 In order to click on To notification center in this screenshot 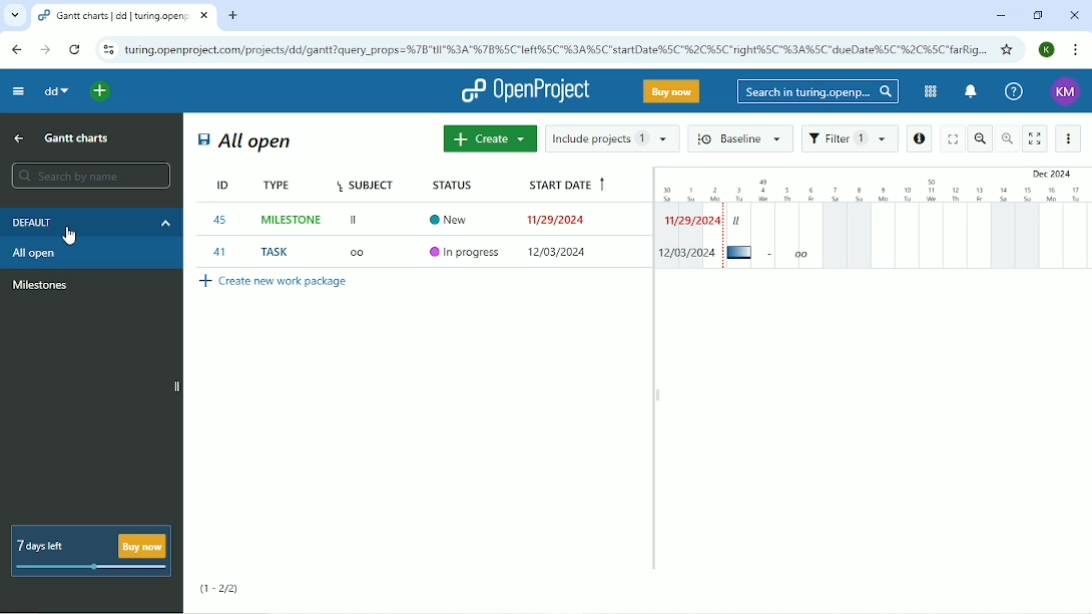, I will do `click(972, 91)`.